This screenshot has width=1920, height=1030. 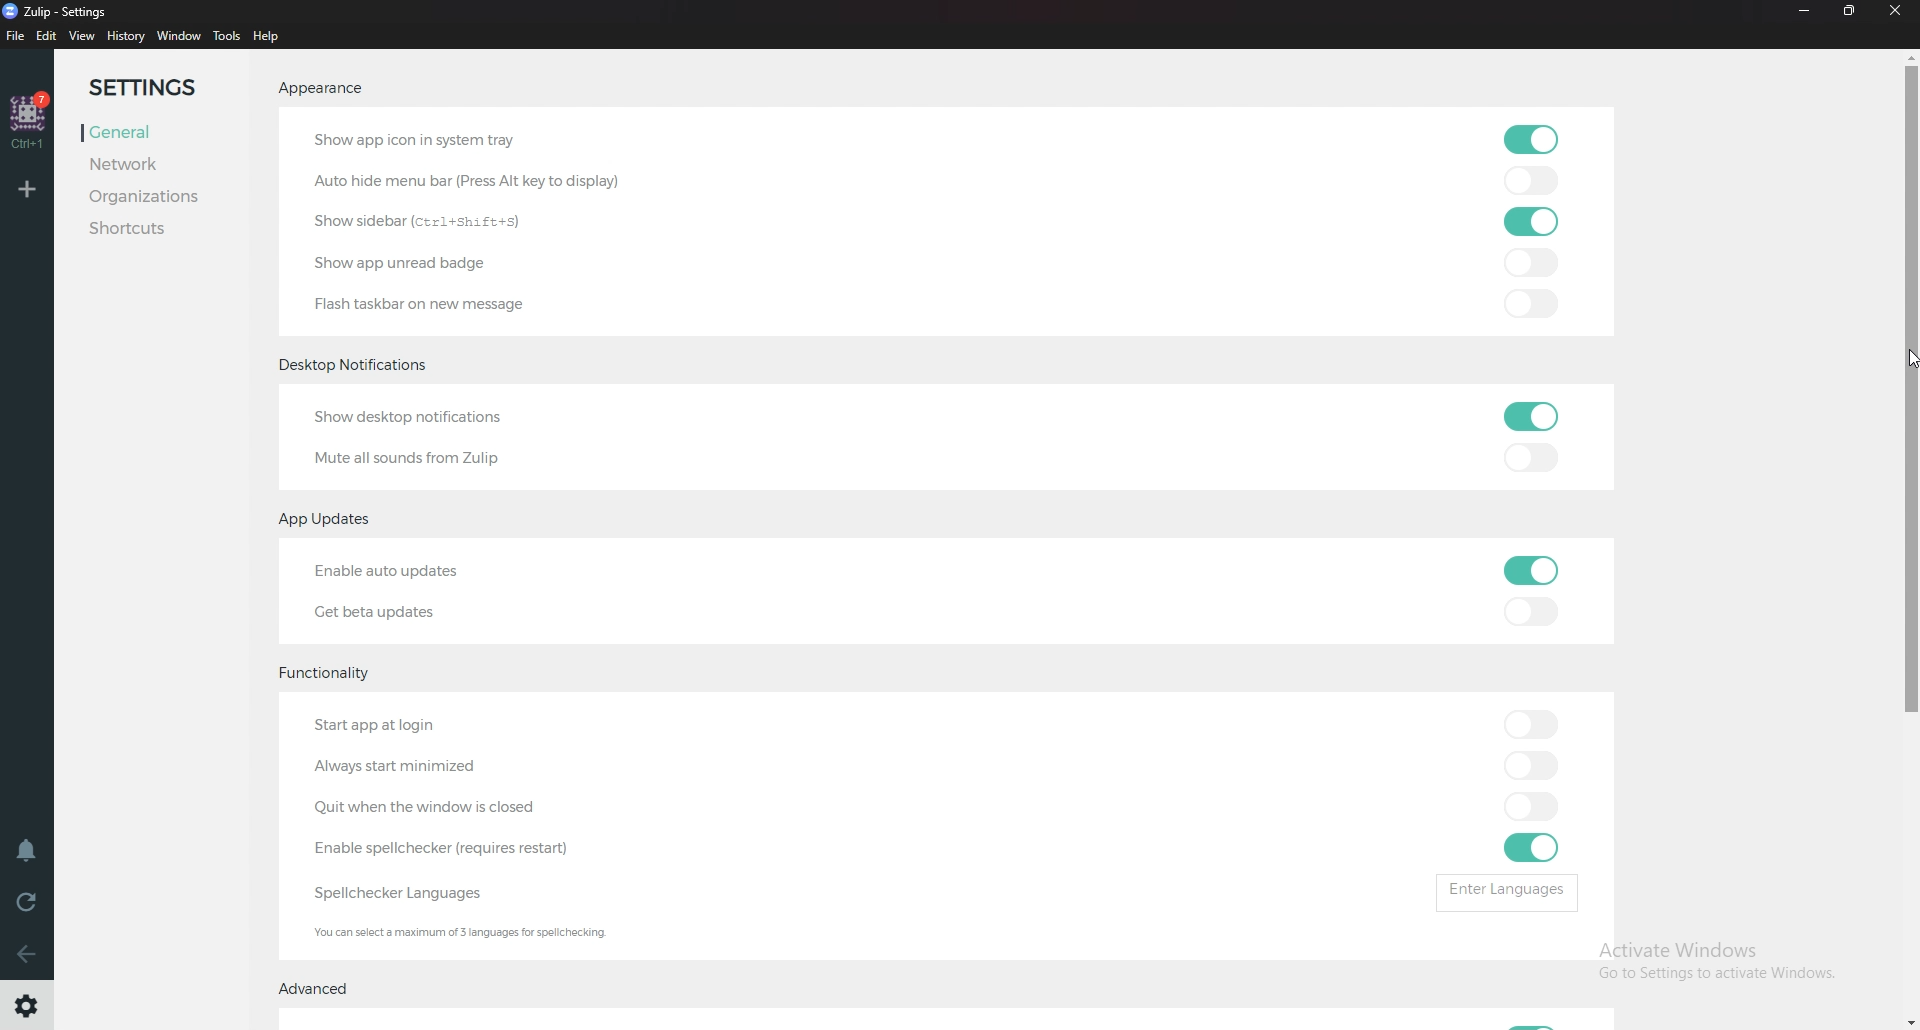 What do you see at coordinates (28, 958) in the screenshot?
I see `Back` at bounding box center [28, 958].